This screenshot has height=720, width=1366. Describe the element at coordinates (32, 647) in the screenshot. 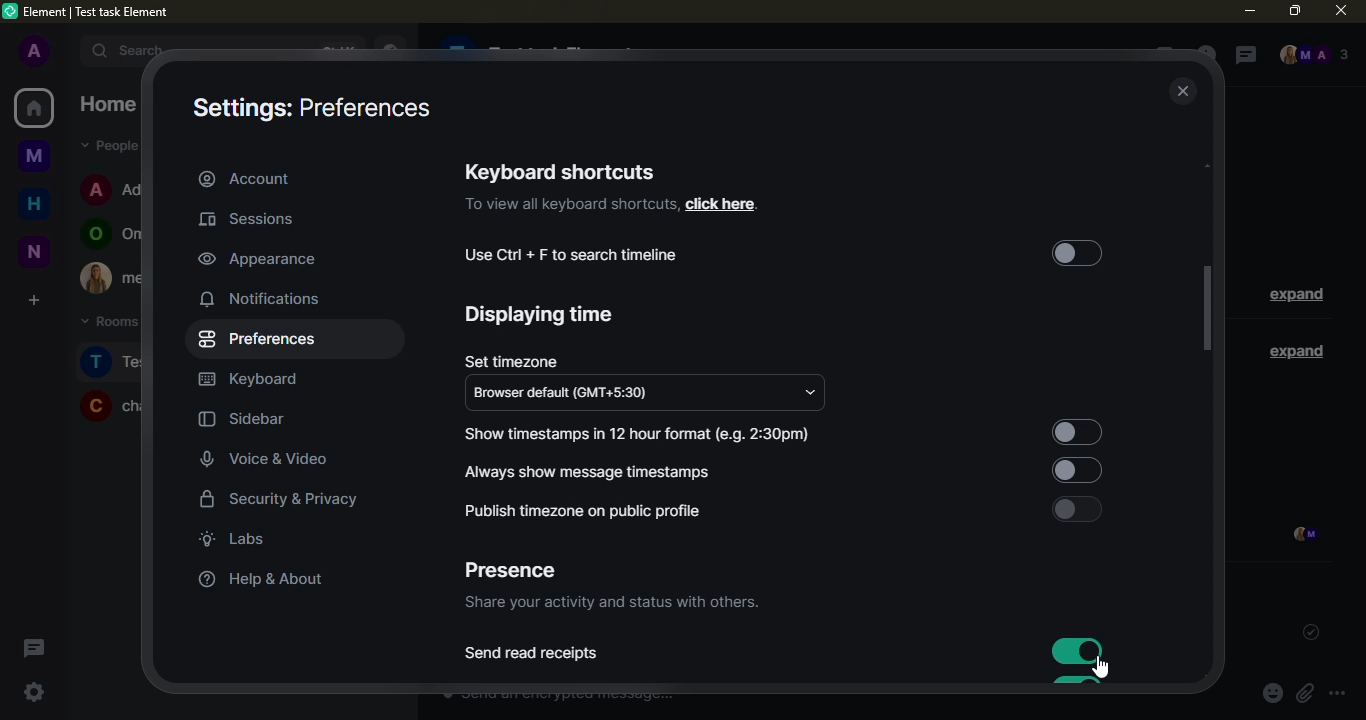

I see `threads` at that location.